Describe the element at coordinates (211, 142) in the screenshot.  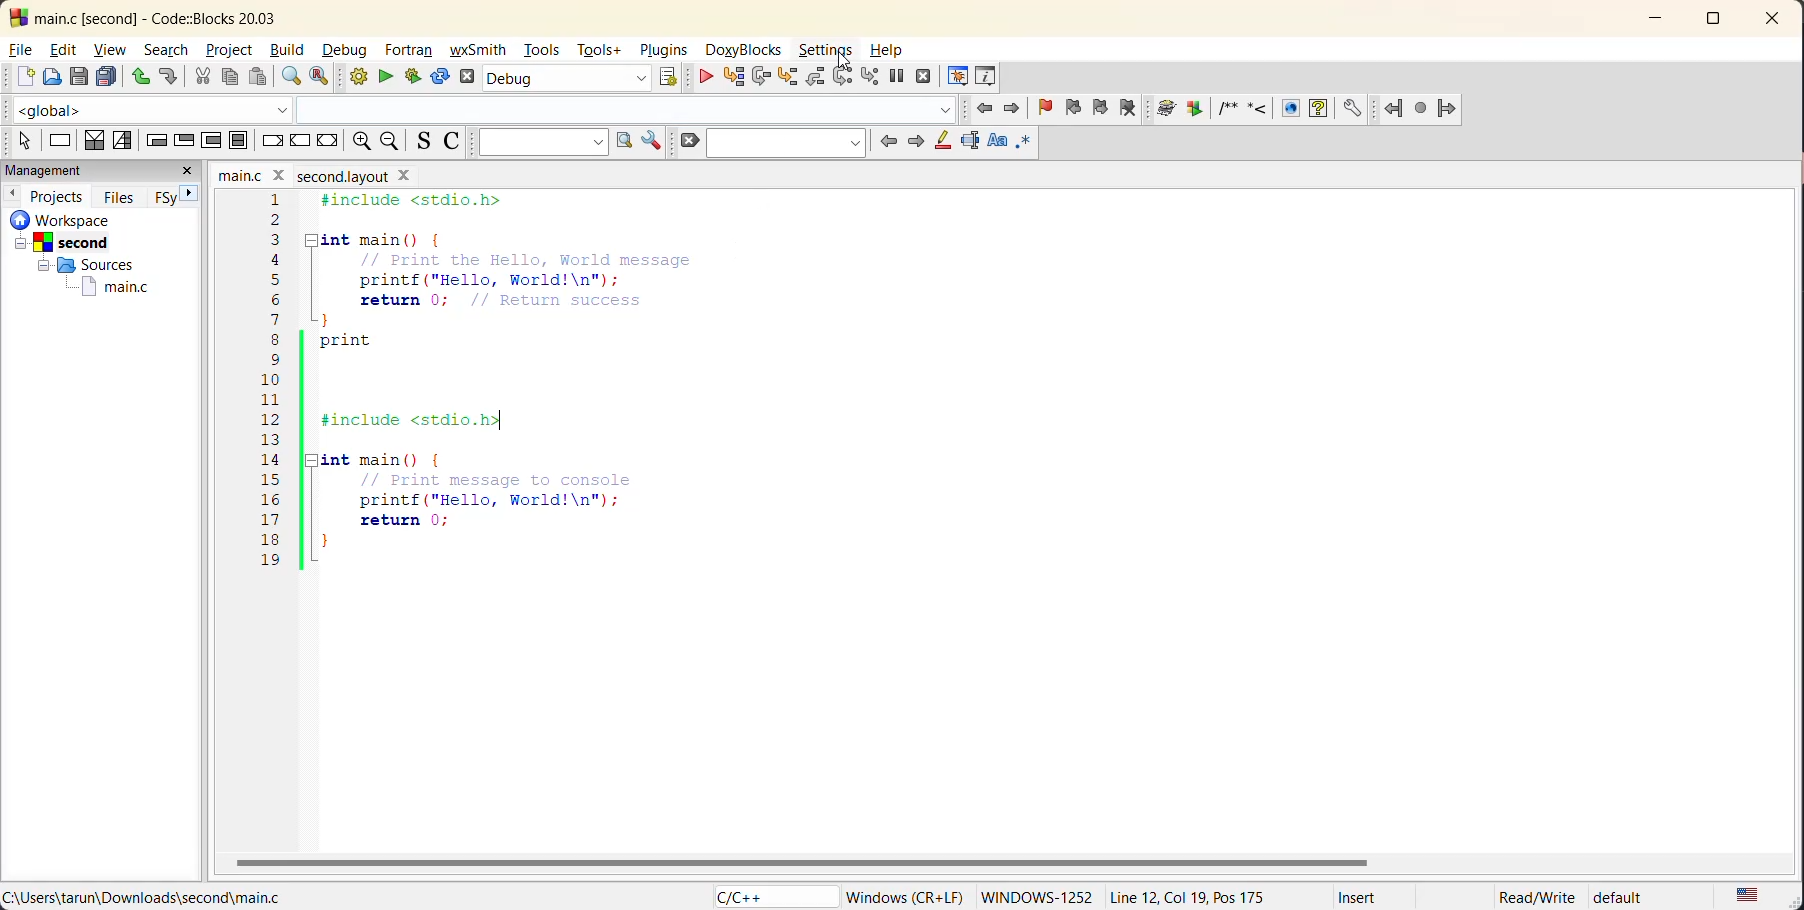
I see `counting loop` at that location.